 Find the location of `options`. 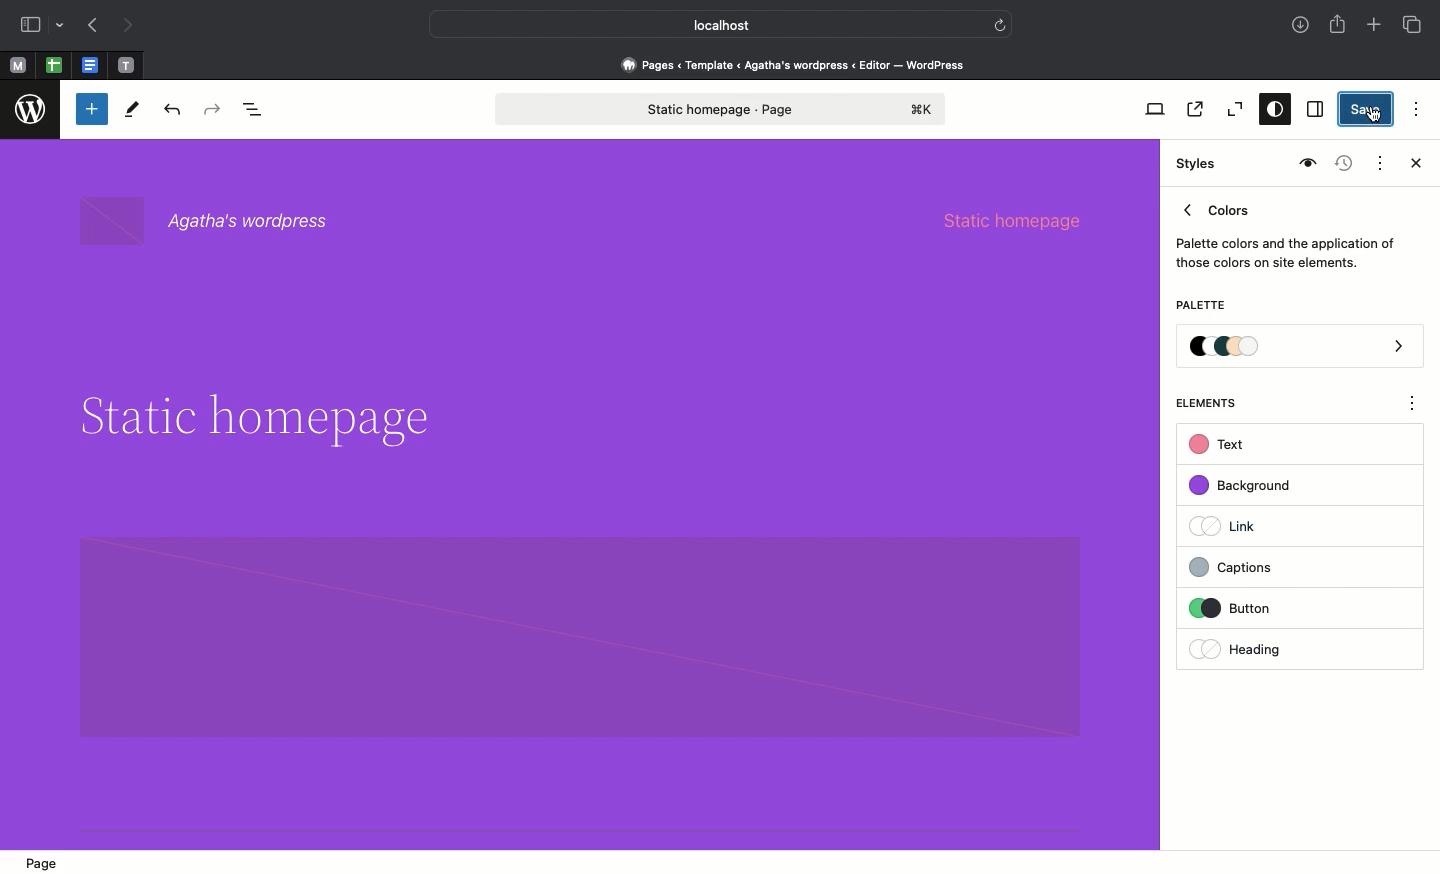

options is located at coordinates (1413, 406).